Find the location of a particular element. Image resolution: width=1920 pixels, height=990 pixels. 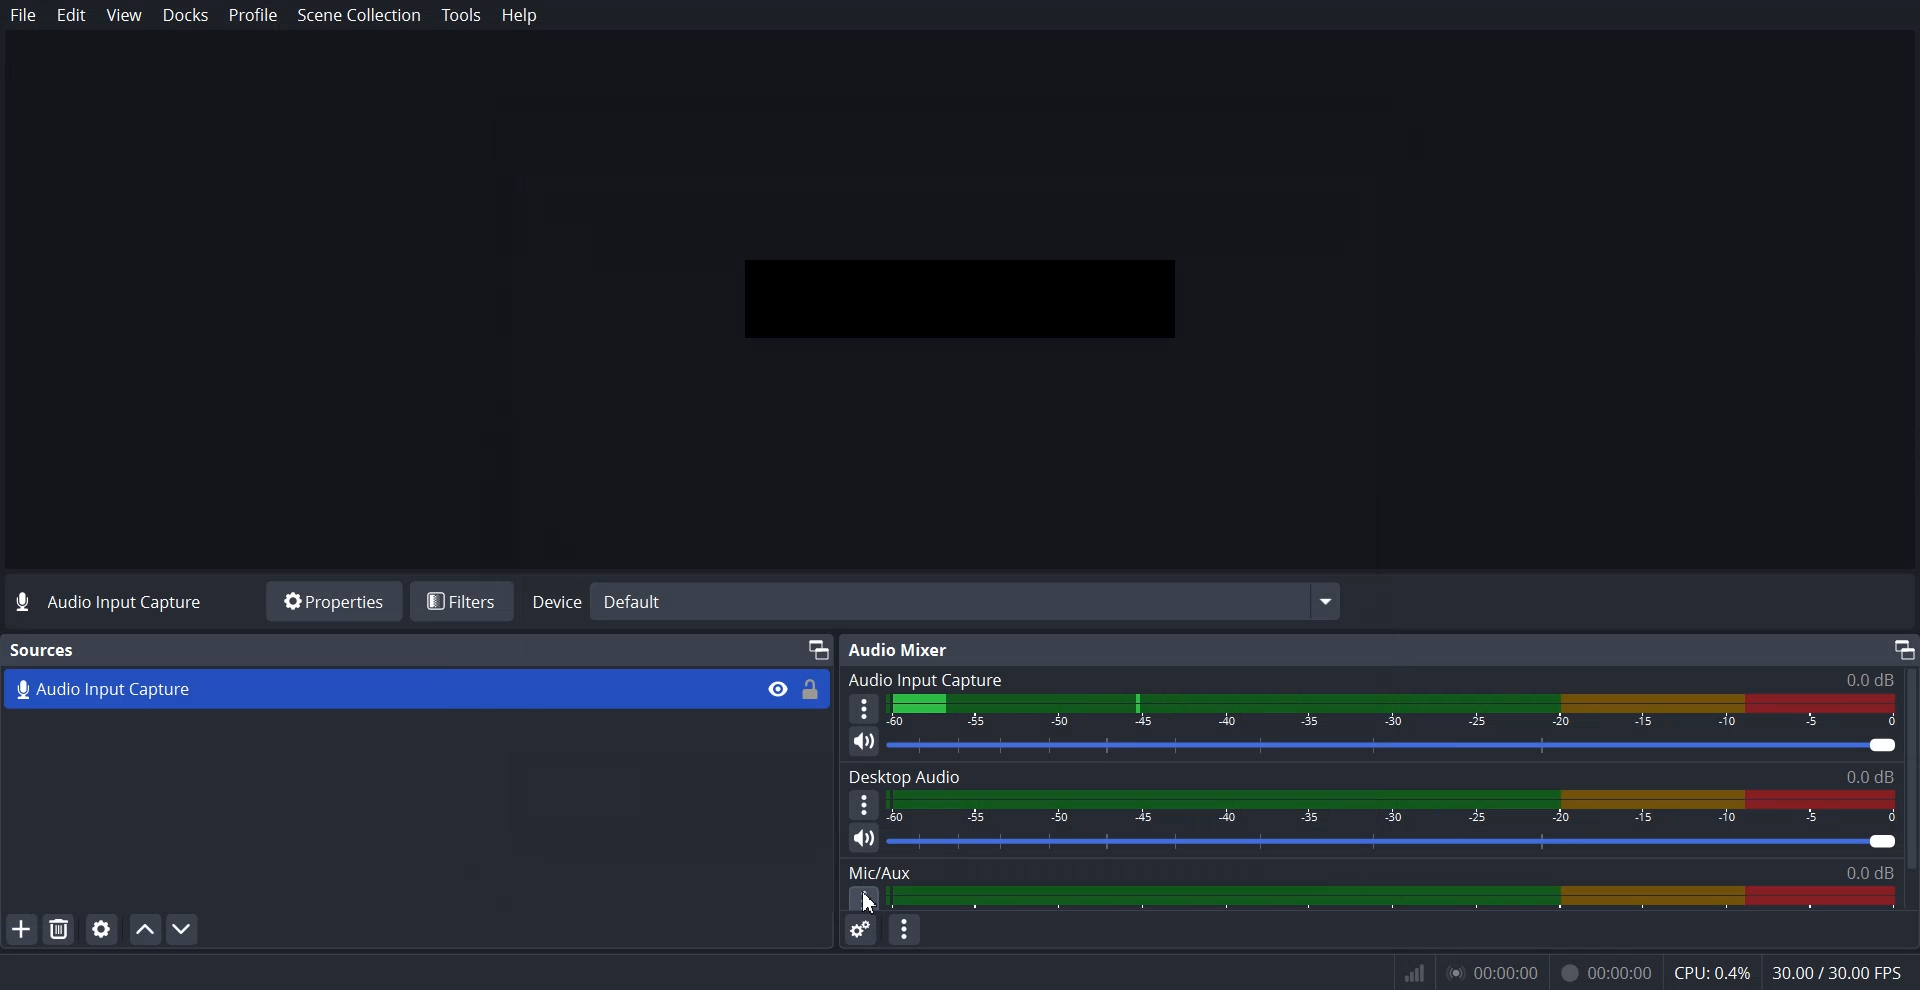

Cursor is located at coordinates (870, 901).